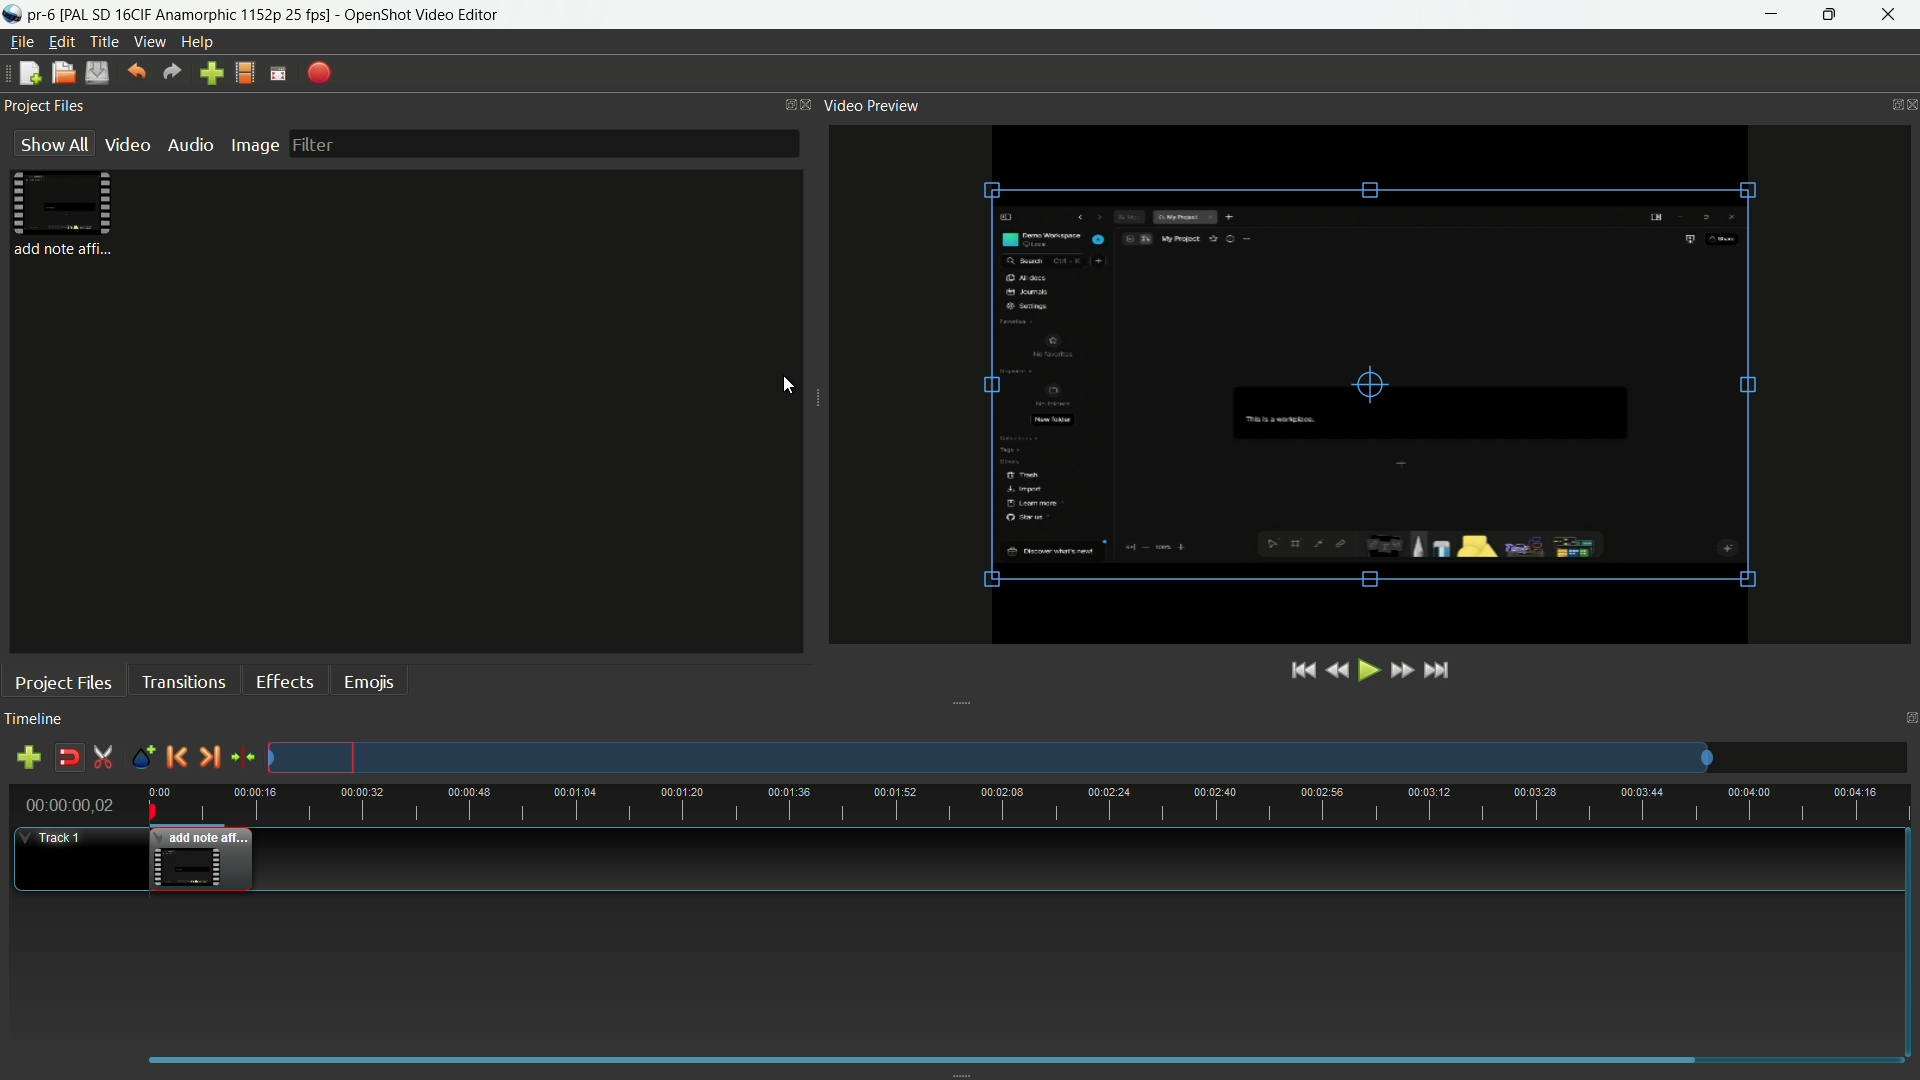 The width and height of the screenshot is (1920, 1080). I want to click on video, so click(127, 144).